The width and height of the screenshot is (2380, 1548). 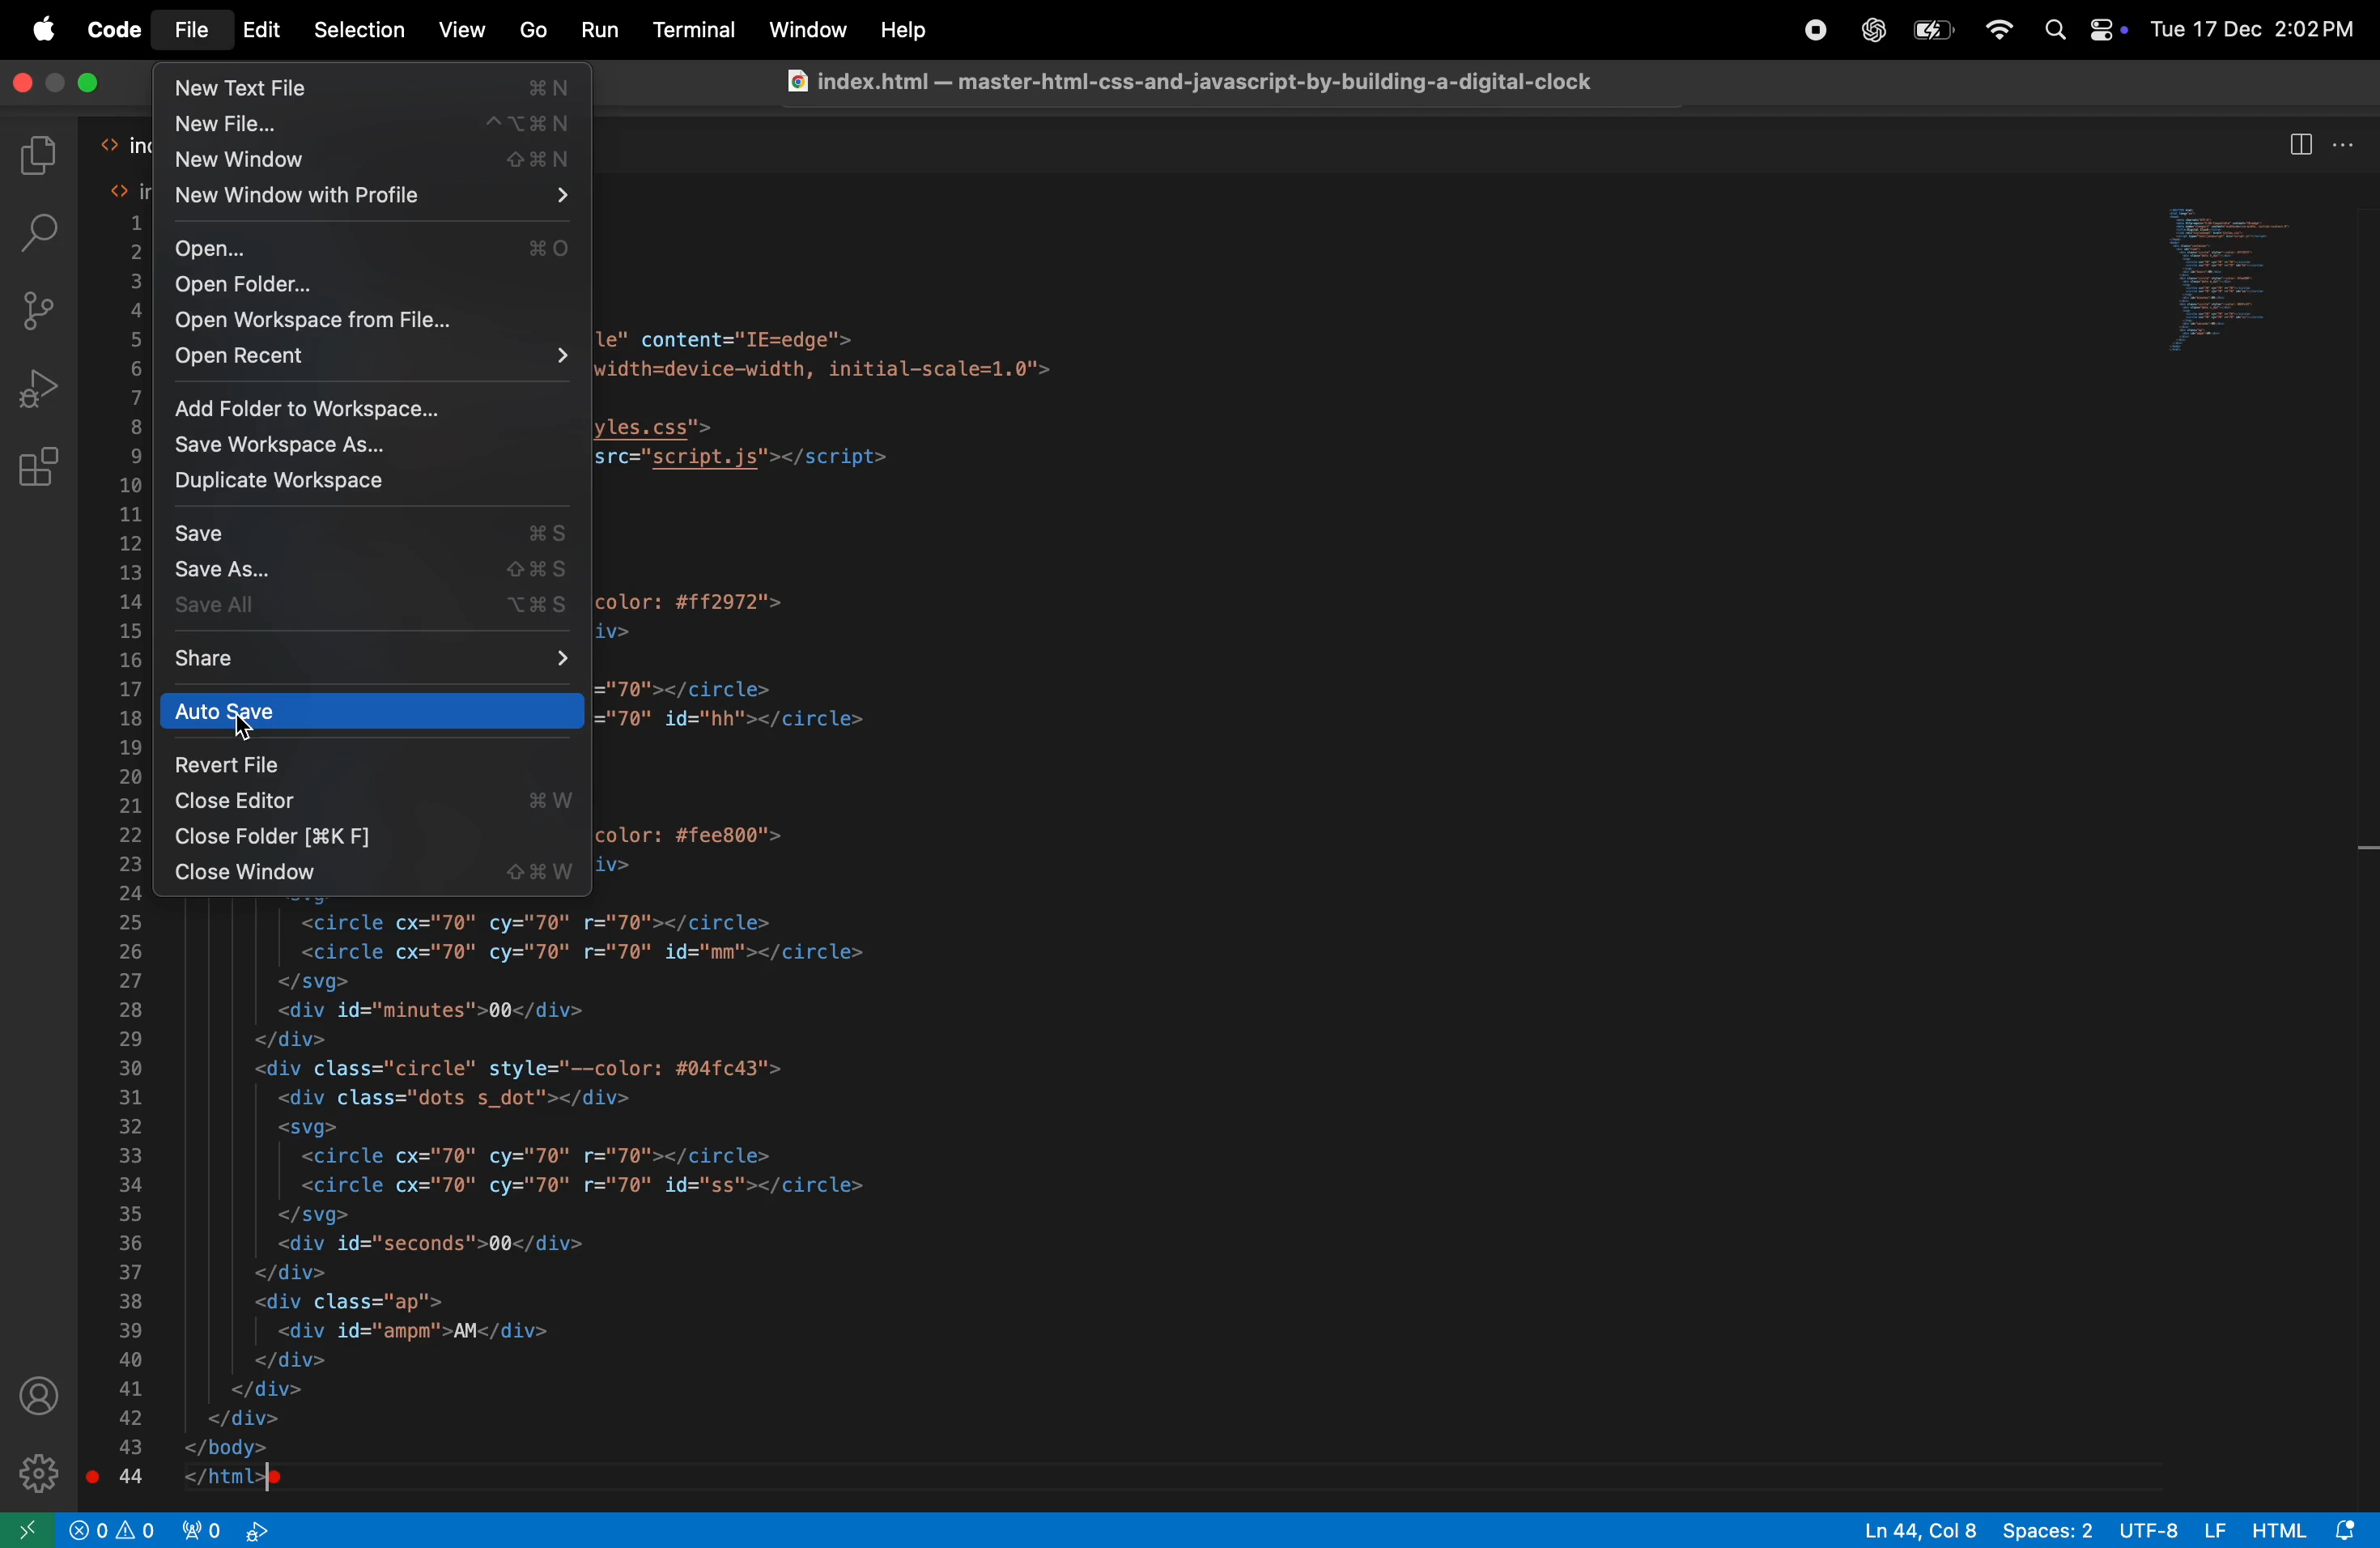 I want to click on profile, so click(x=42, y=1398).